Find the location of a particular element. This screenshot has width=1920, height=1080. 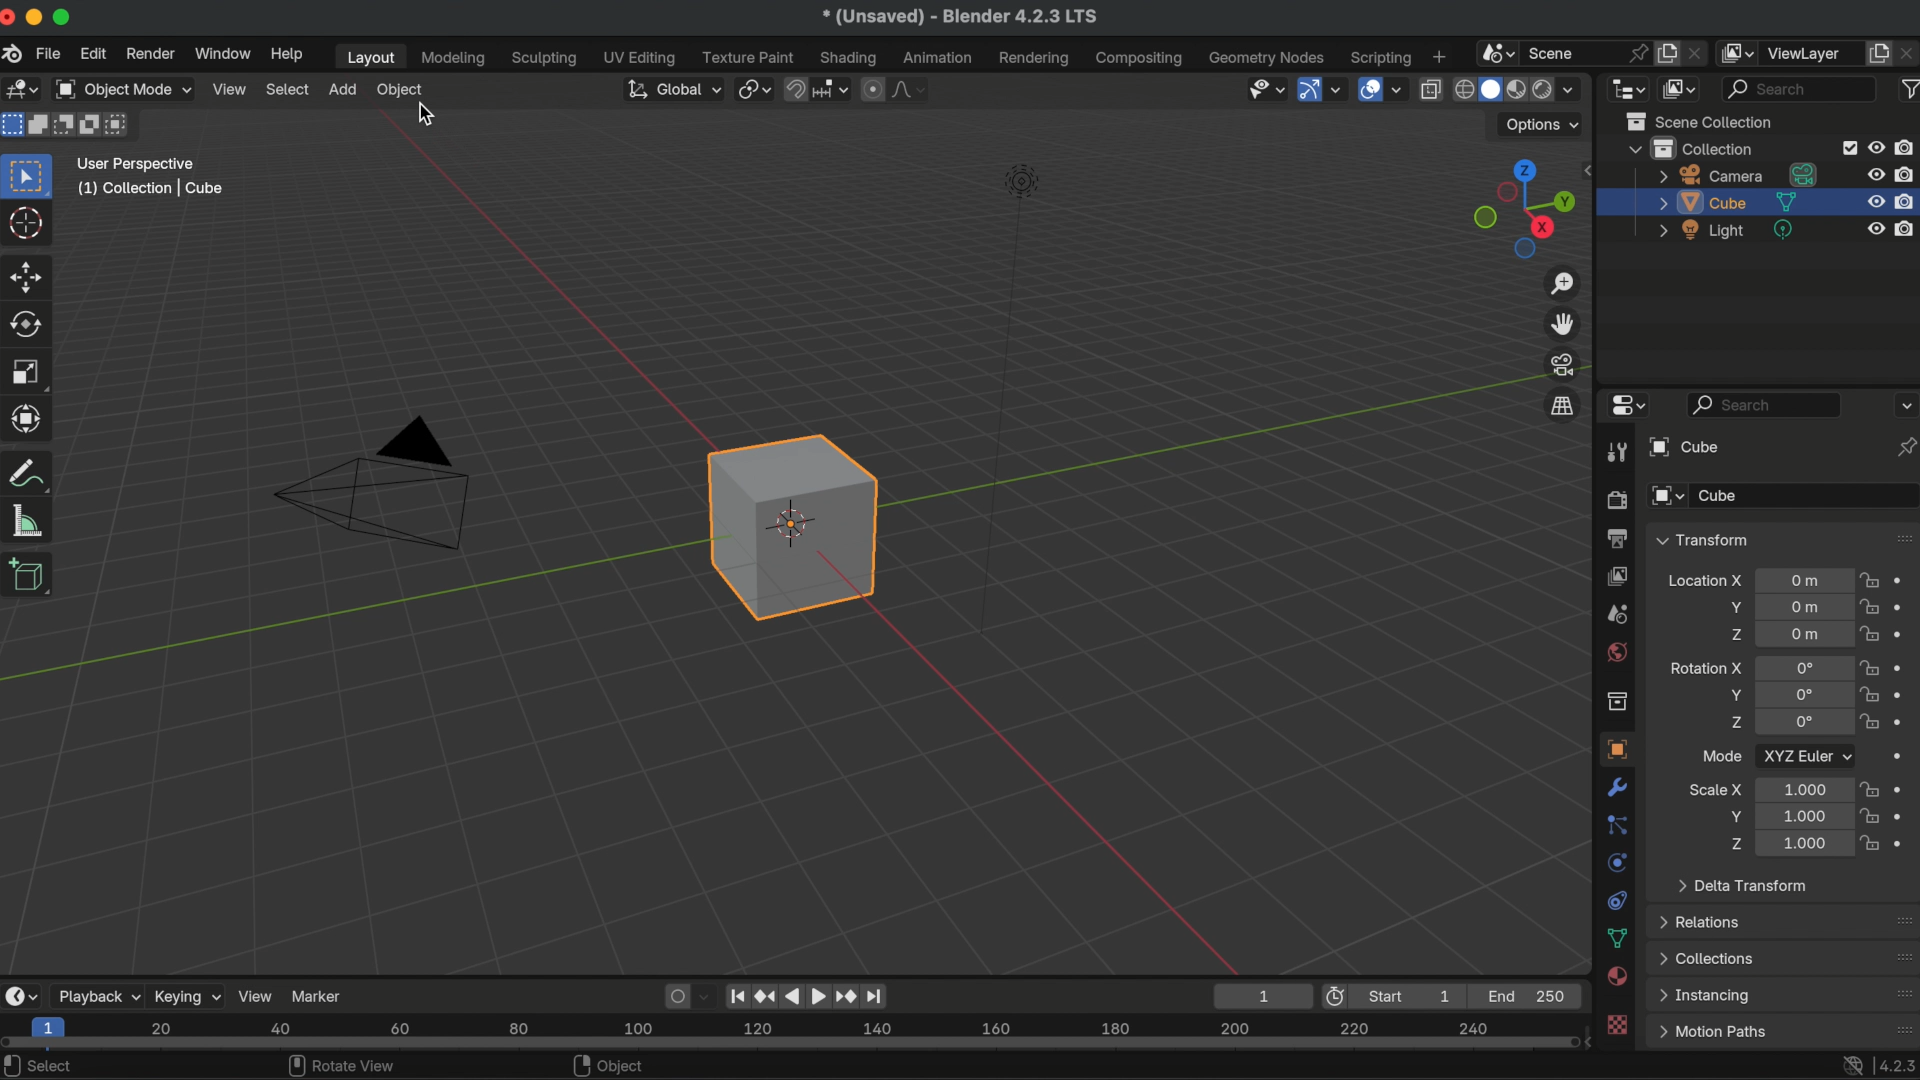

composting is located at coordinates (1142, 59).